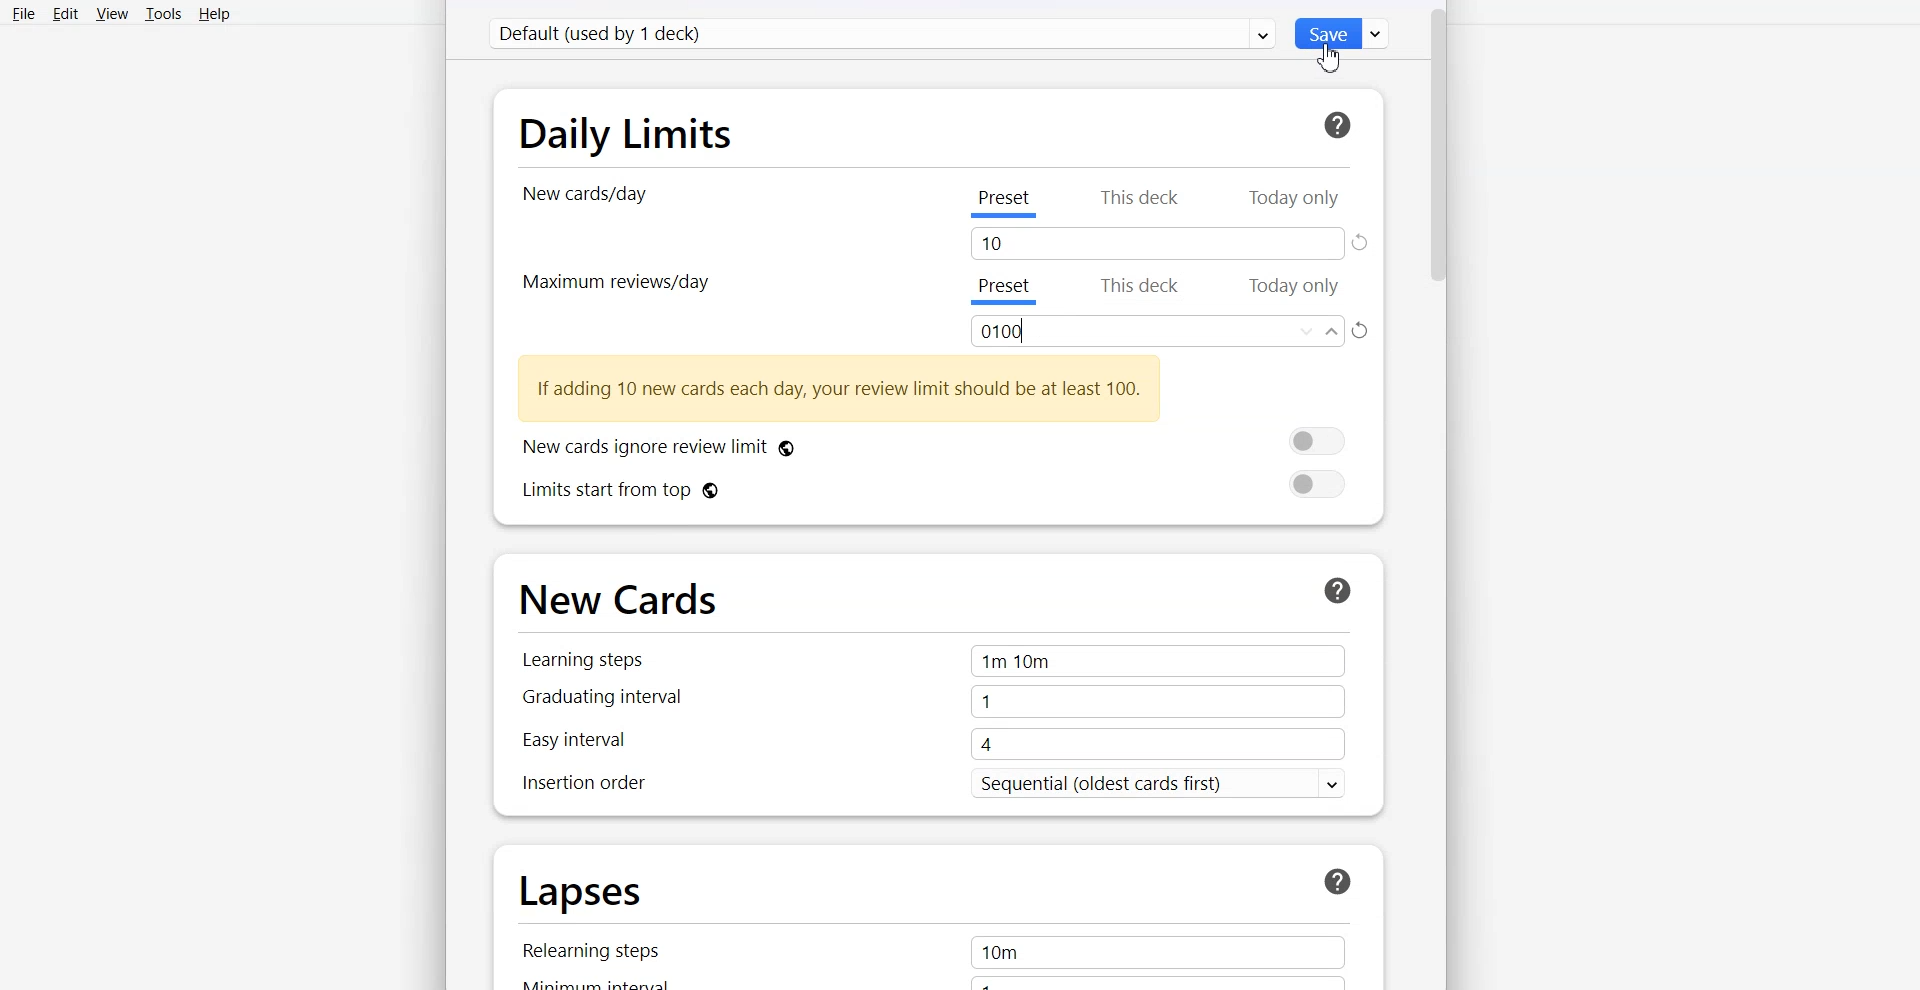 The width and height of the screenshot is (1920, 990). Describe the element at coordinates (840, 389) in the screenshot. I see `Text` at that location.